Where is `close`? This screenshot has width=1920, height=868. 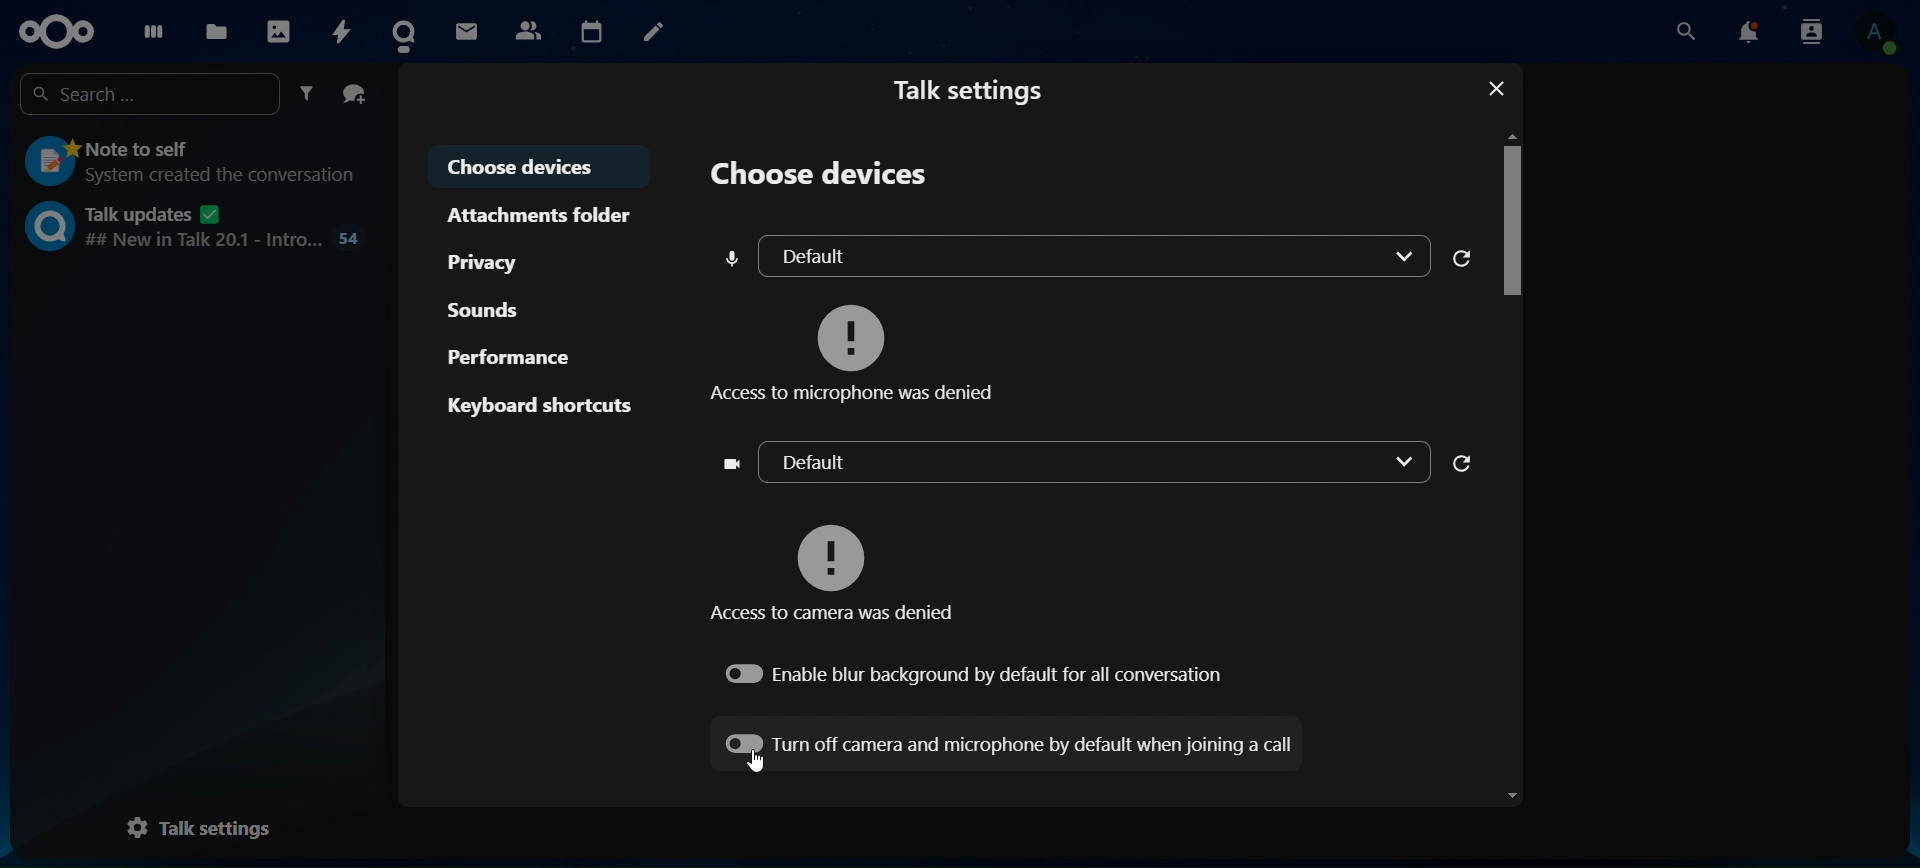 close is located at coordinates (1504, 92).